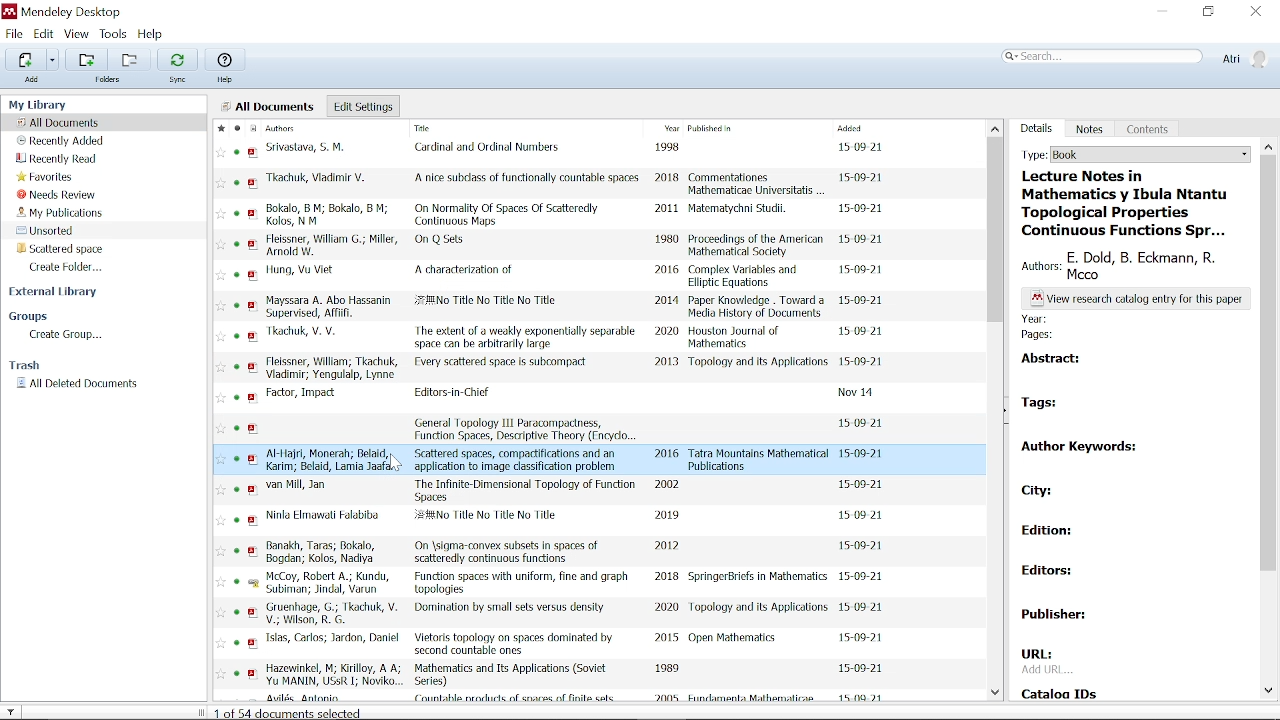 The image size is (1280, 720). Describe the element at coordinates (860, 147) in the screenshot. I see `date` at that location.